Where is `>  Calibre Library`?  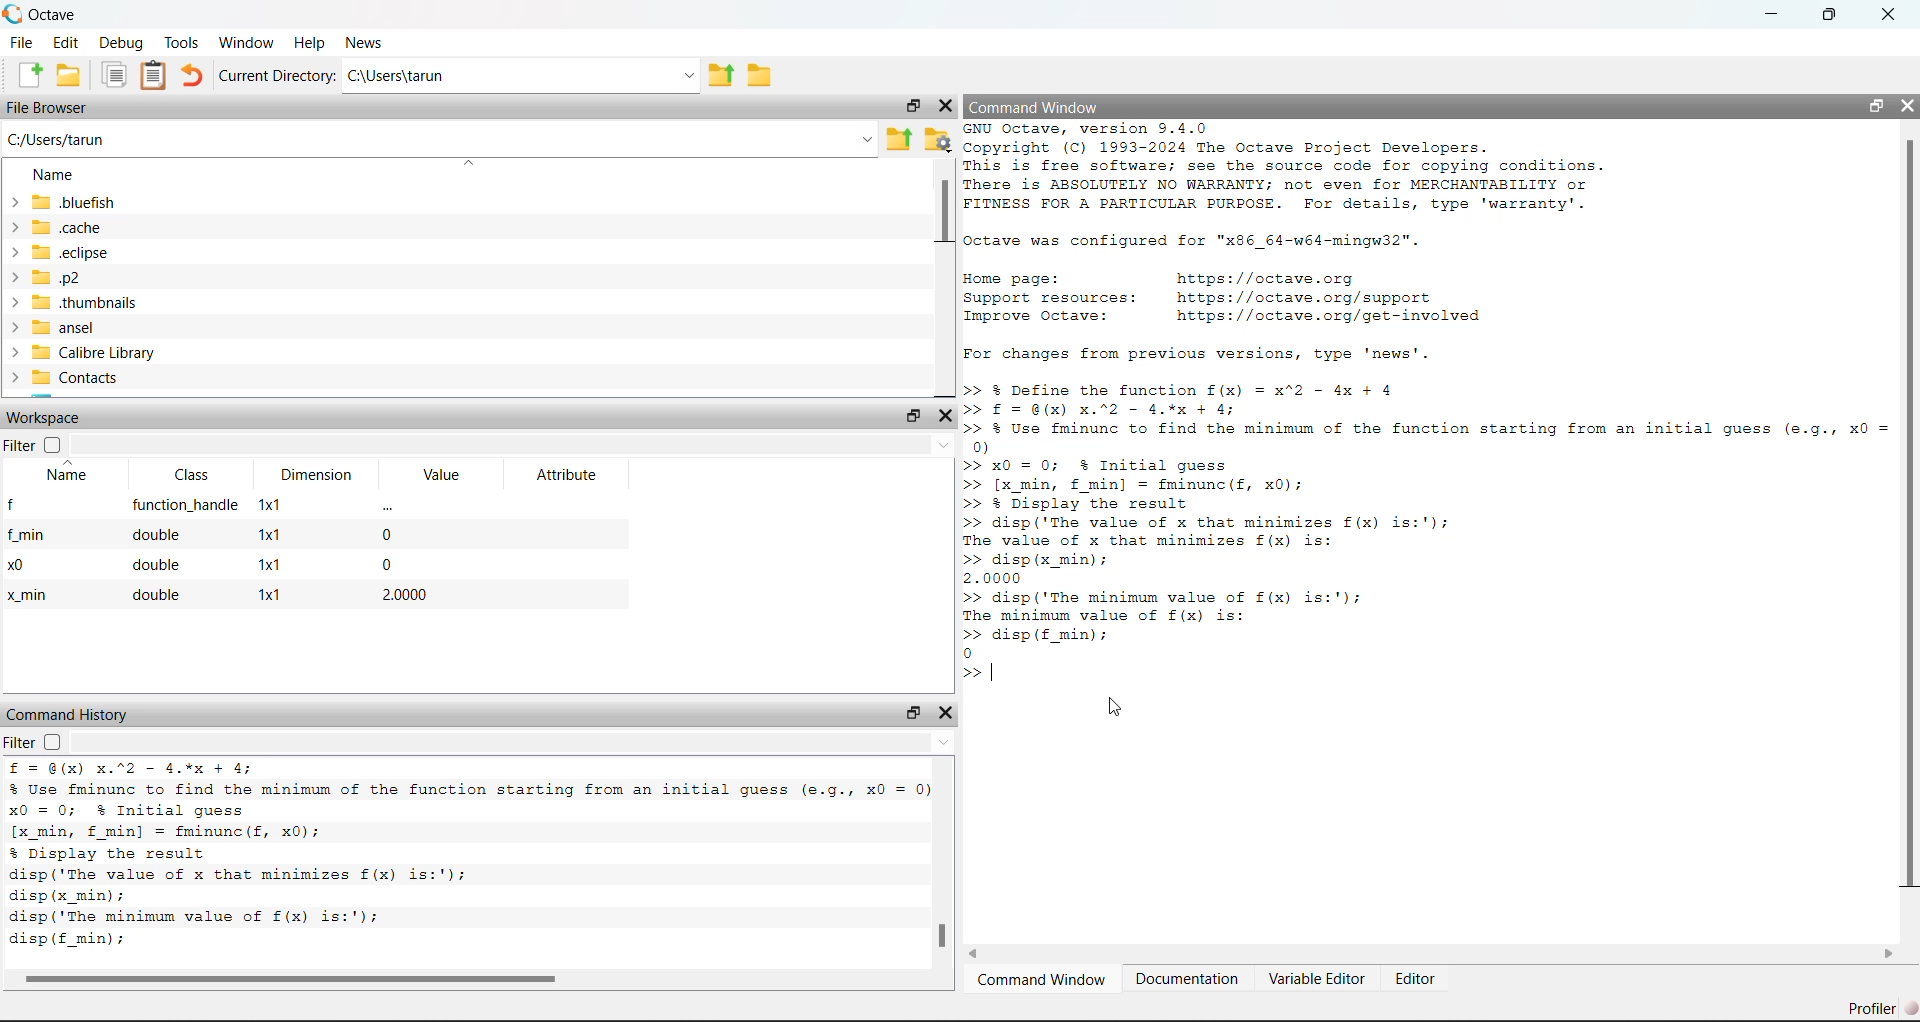 >  Calibre Library is located at coordinates (82, 351).